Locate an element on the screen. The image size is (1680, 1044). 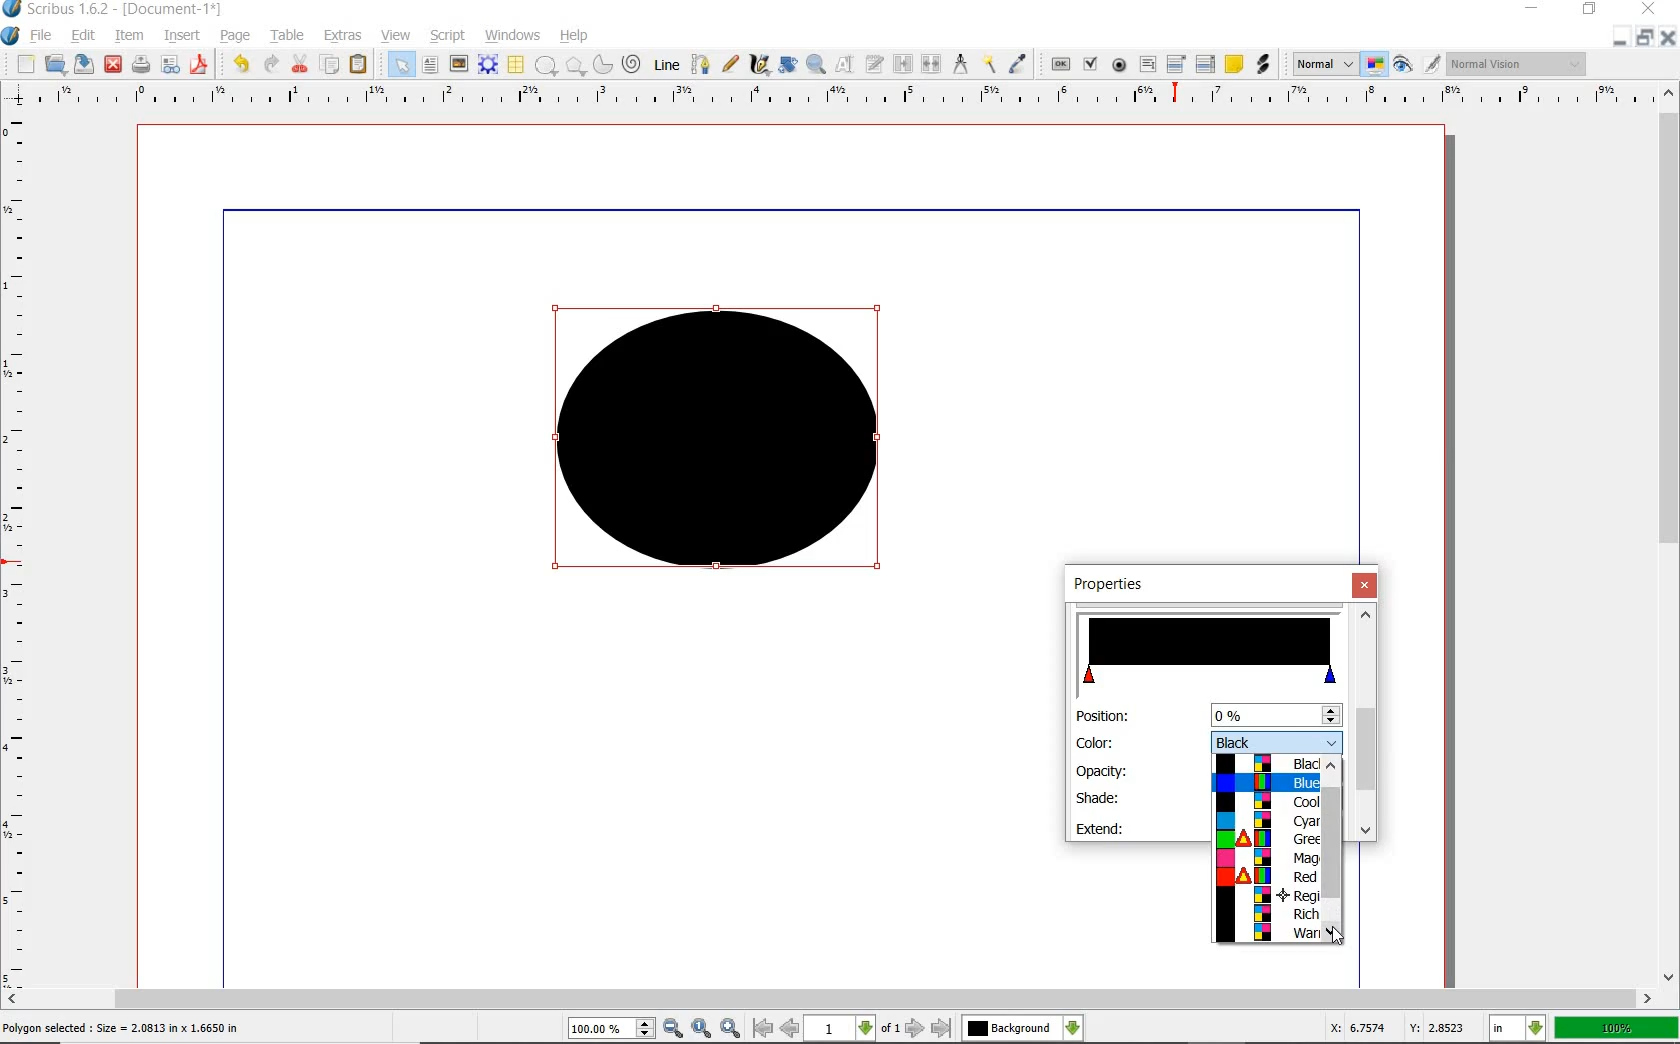
opacity is located at coordinates (1104, 770).